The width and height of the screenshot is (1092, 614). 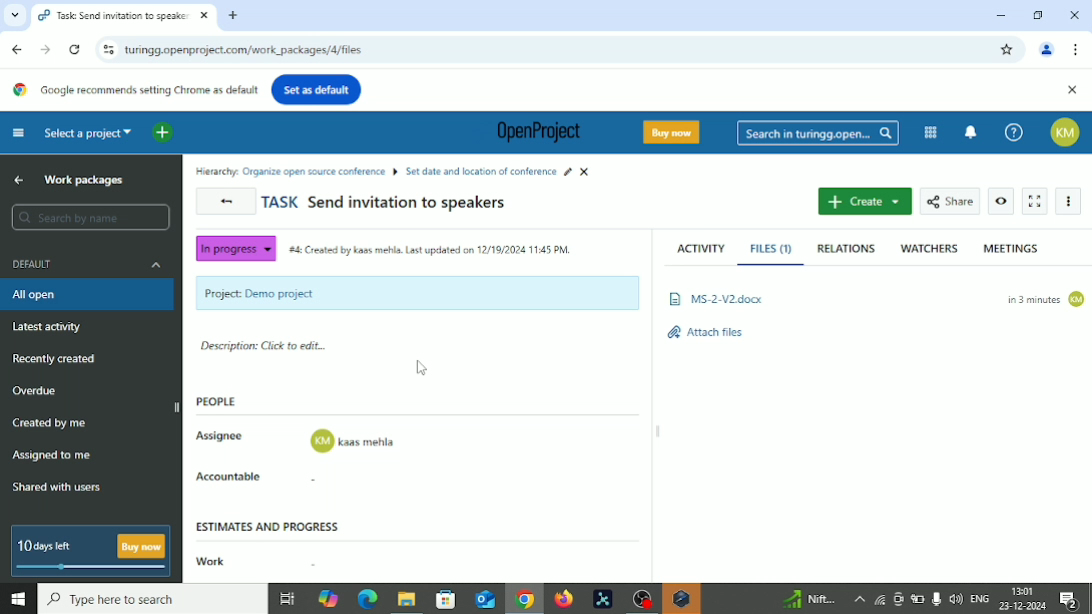 What do you see at coordinates (417, 293) in the screenshot?
I see `Project` at bounding box center [417, 293].